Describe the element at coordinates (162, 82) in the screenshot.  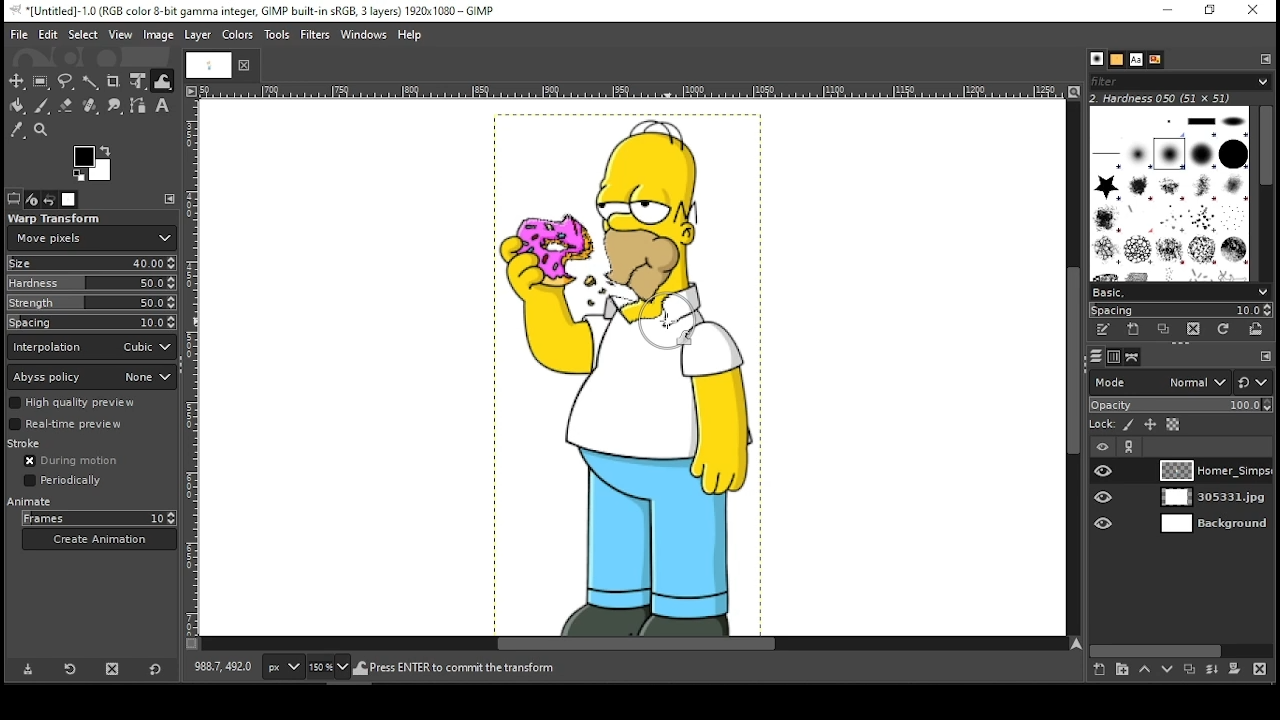
I see `warp tool` at that location.